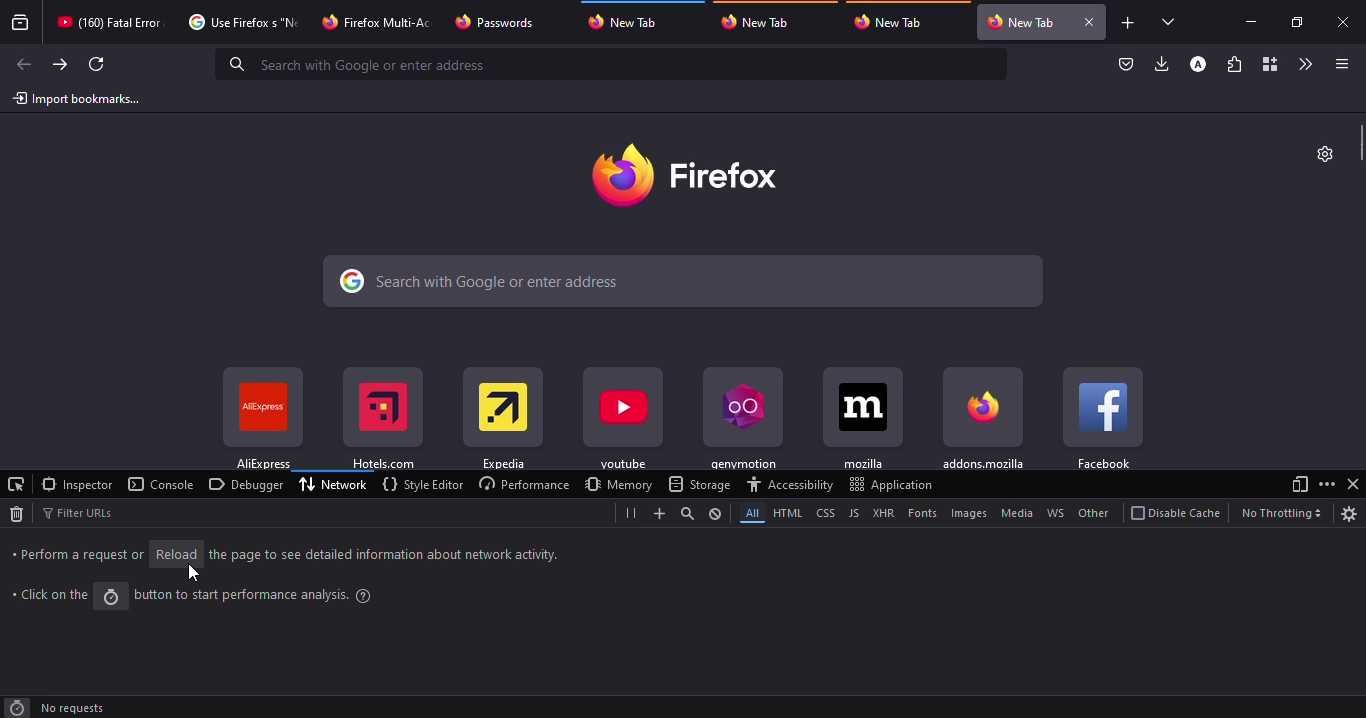 Image resolution: width=1366 pixels, height=718 pixels. I want to click on shortcuts, so click(983, 417).